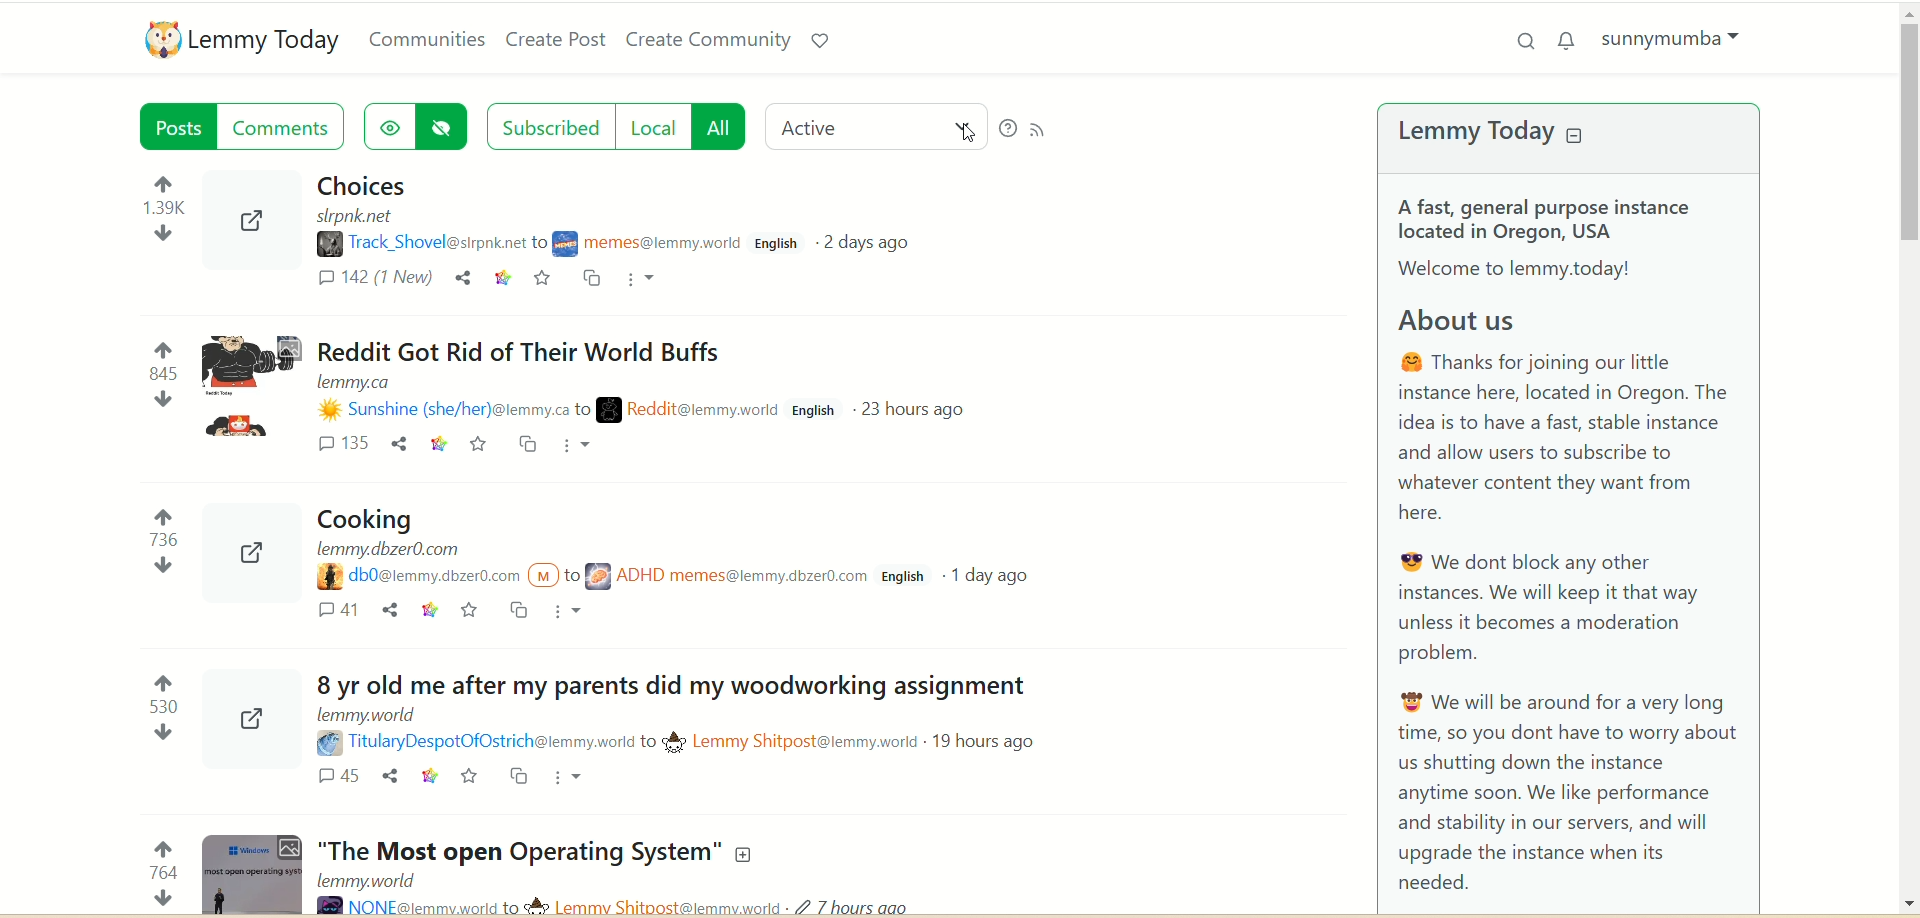 The height and width of the screenshot is (918, 1920). Describe the element at coordinates (160, 541) in the screenshot. I see `votes` at that location.